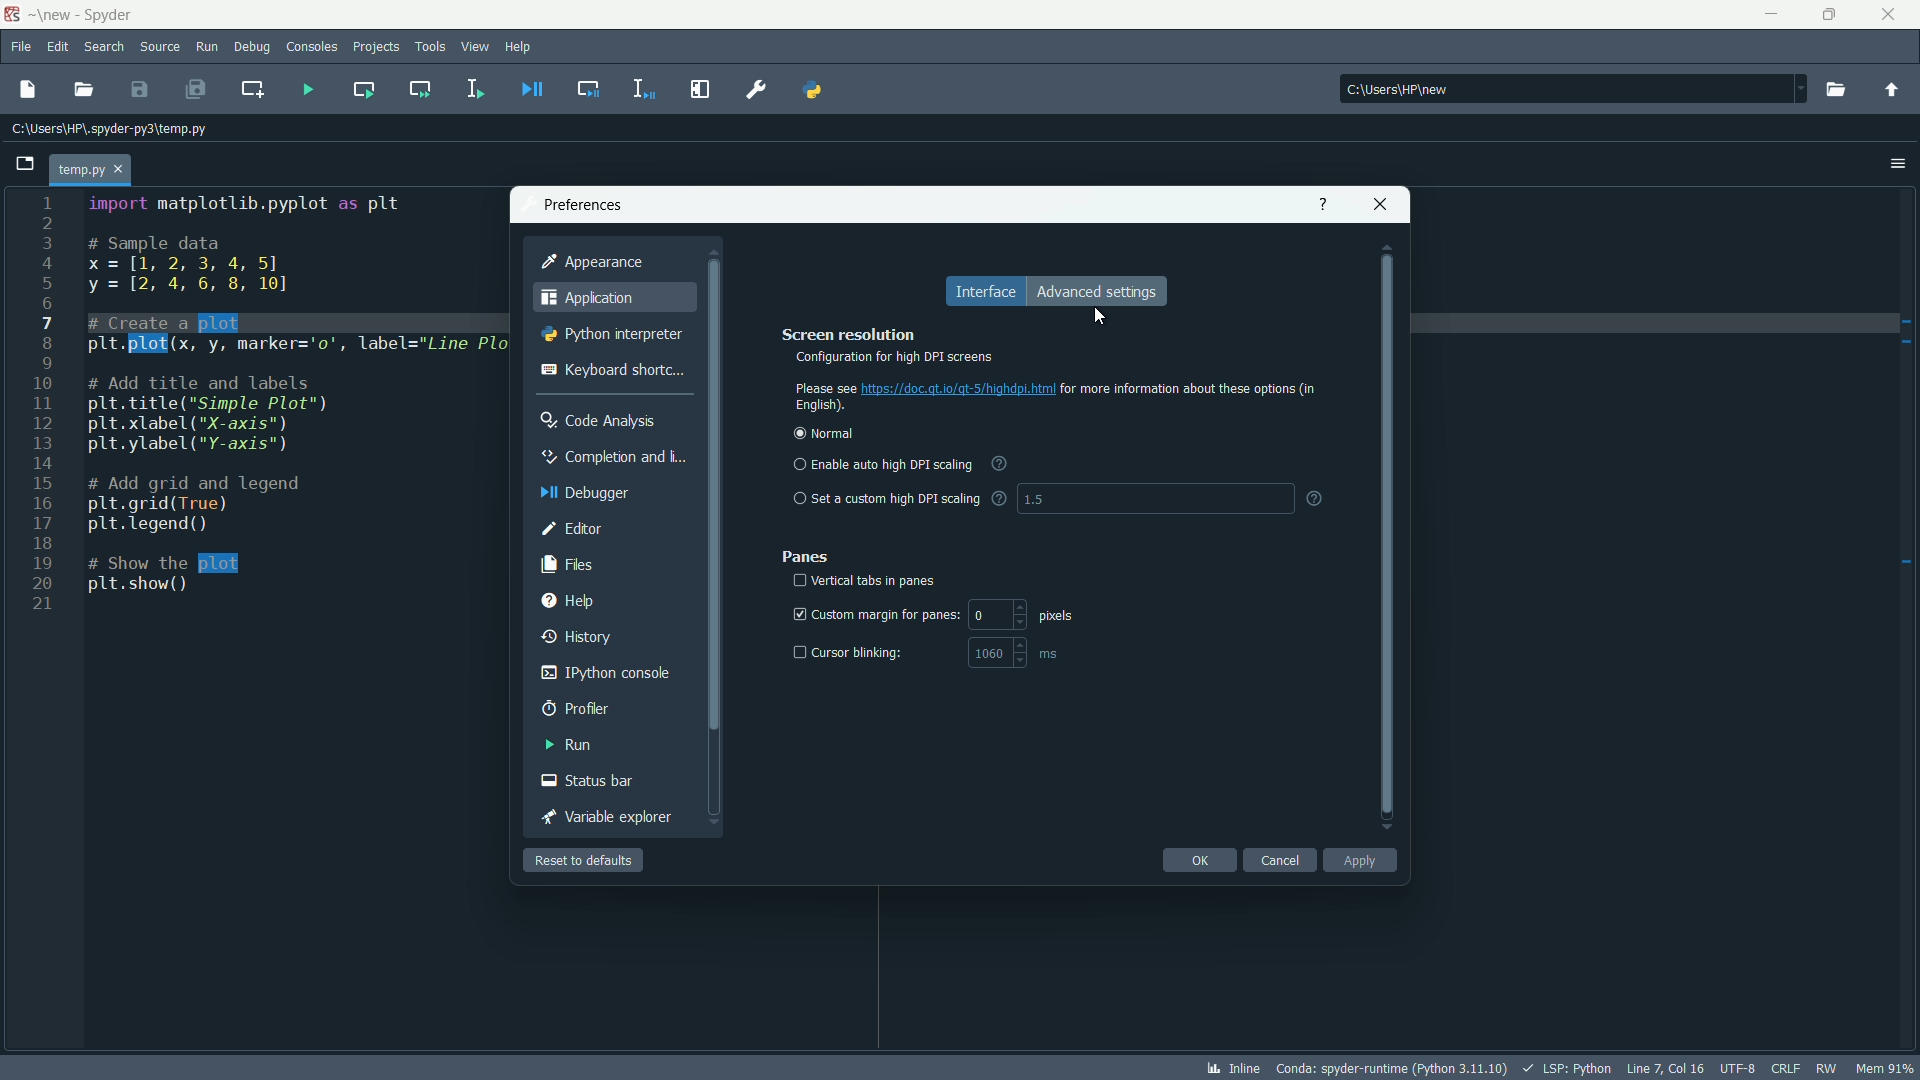  I want to click on code analysis, so click(599, 419).